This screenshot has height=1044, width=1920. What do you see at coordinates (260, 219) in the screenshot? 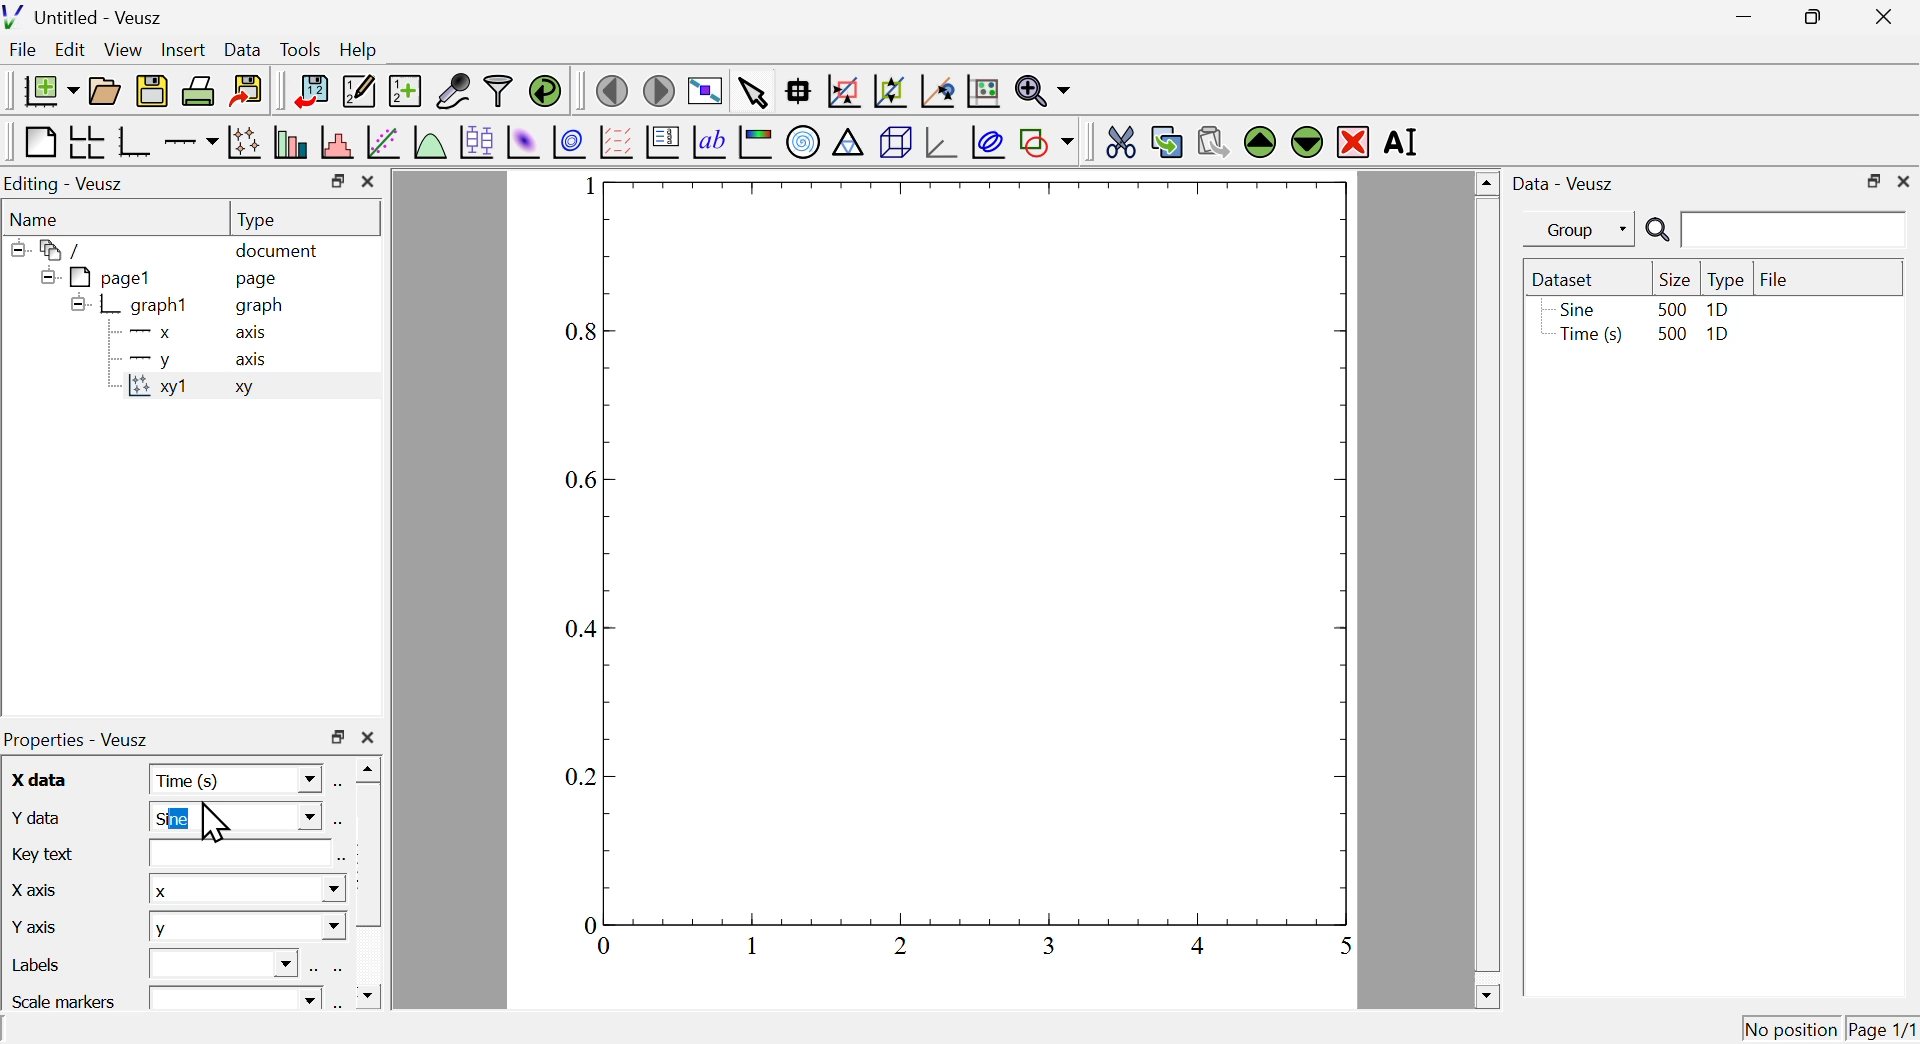
I see `type` at bounding box center [260, 219].